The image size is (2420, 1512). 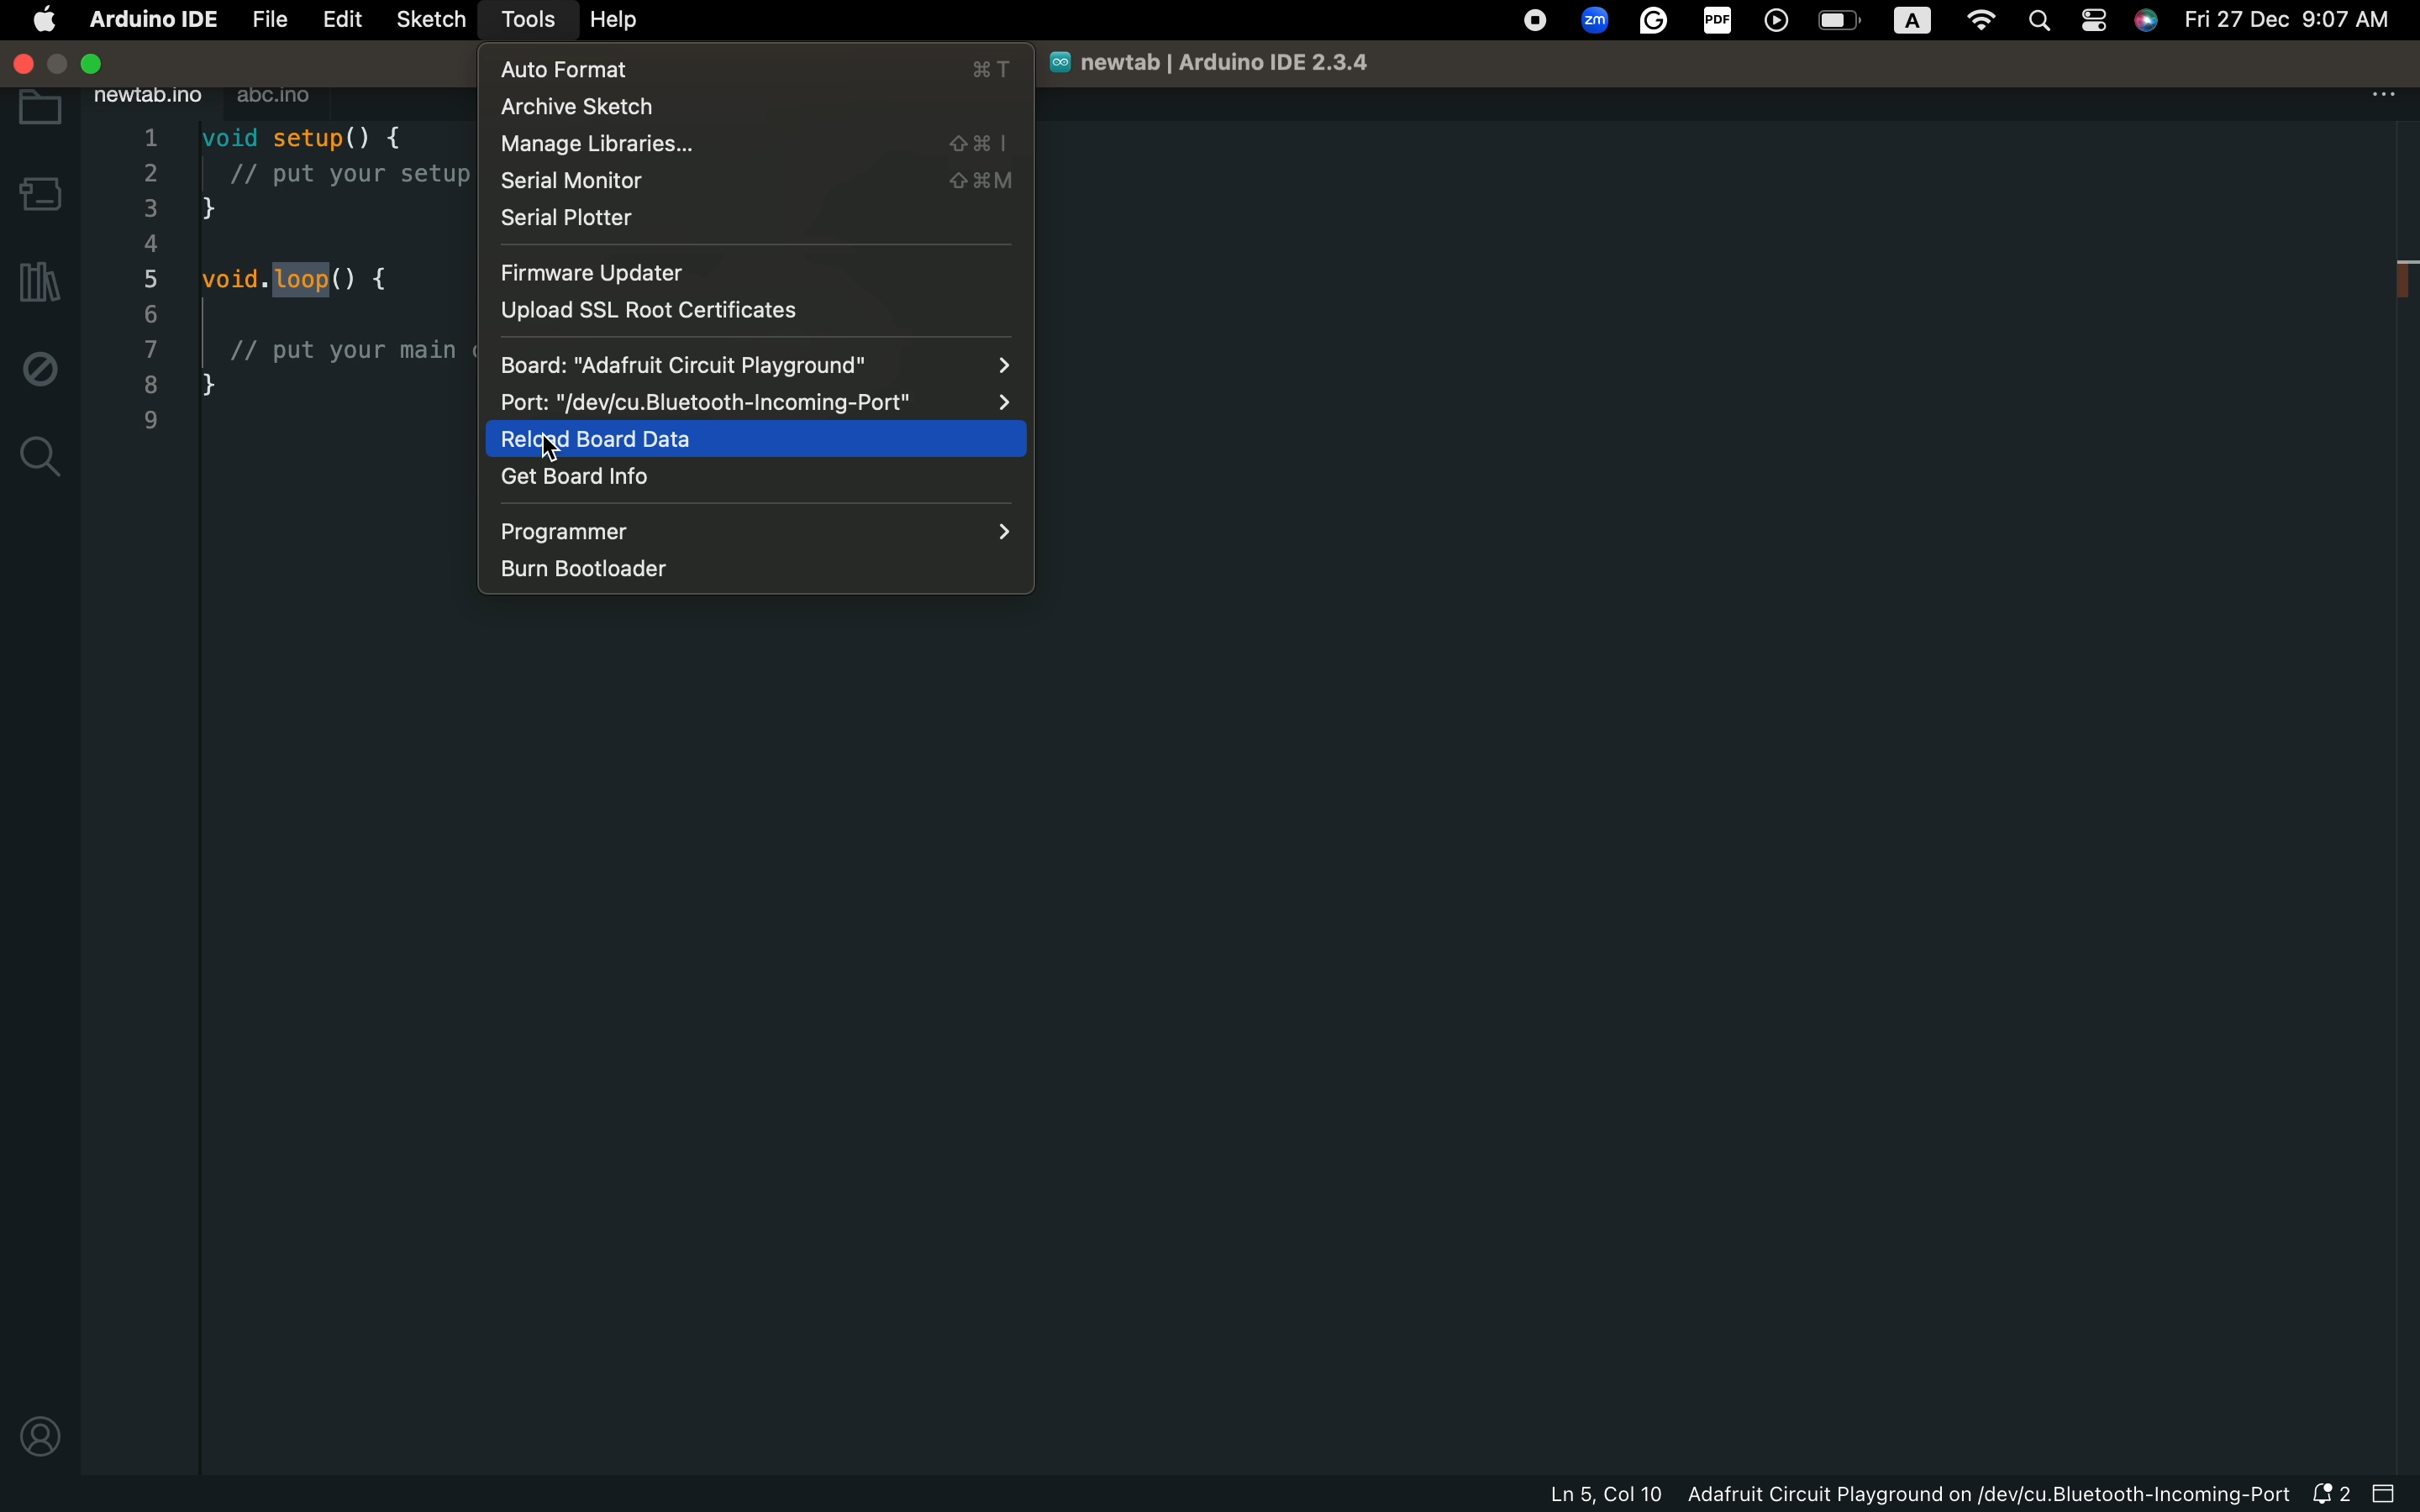 What do you see at coordinates (552, 449) in the screenshot?
I see `cursor` at bounding box center [552, 449].